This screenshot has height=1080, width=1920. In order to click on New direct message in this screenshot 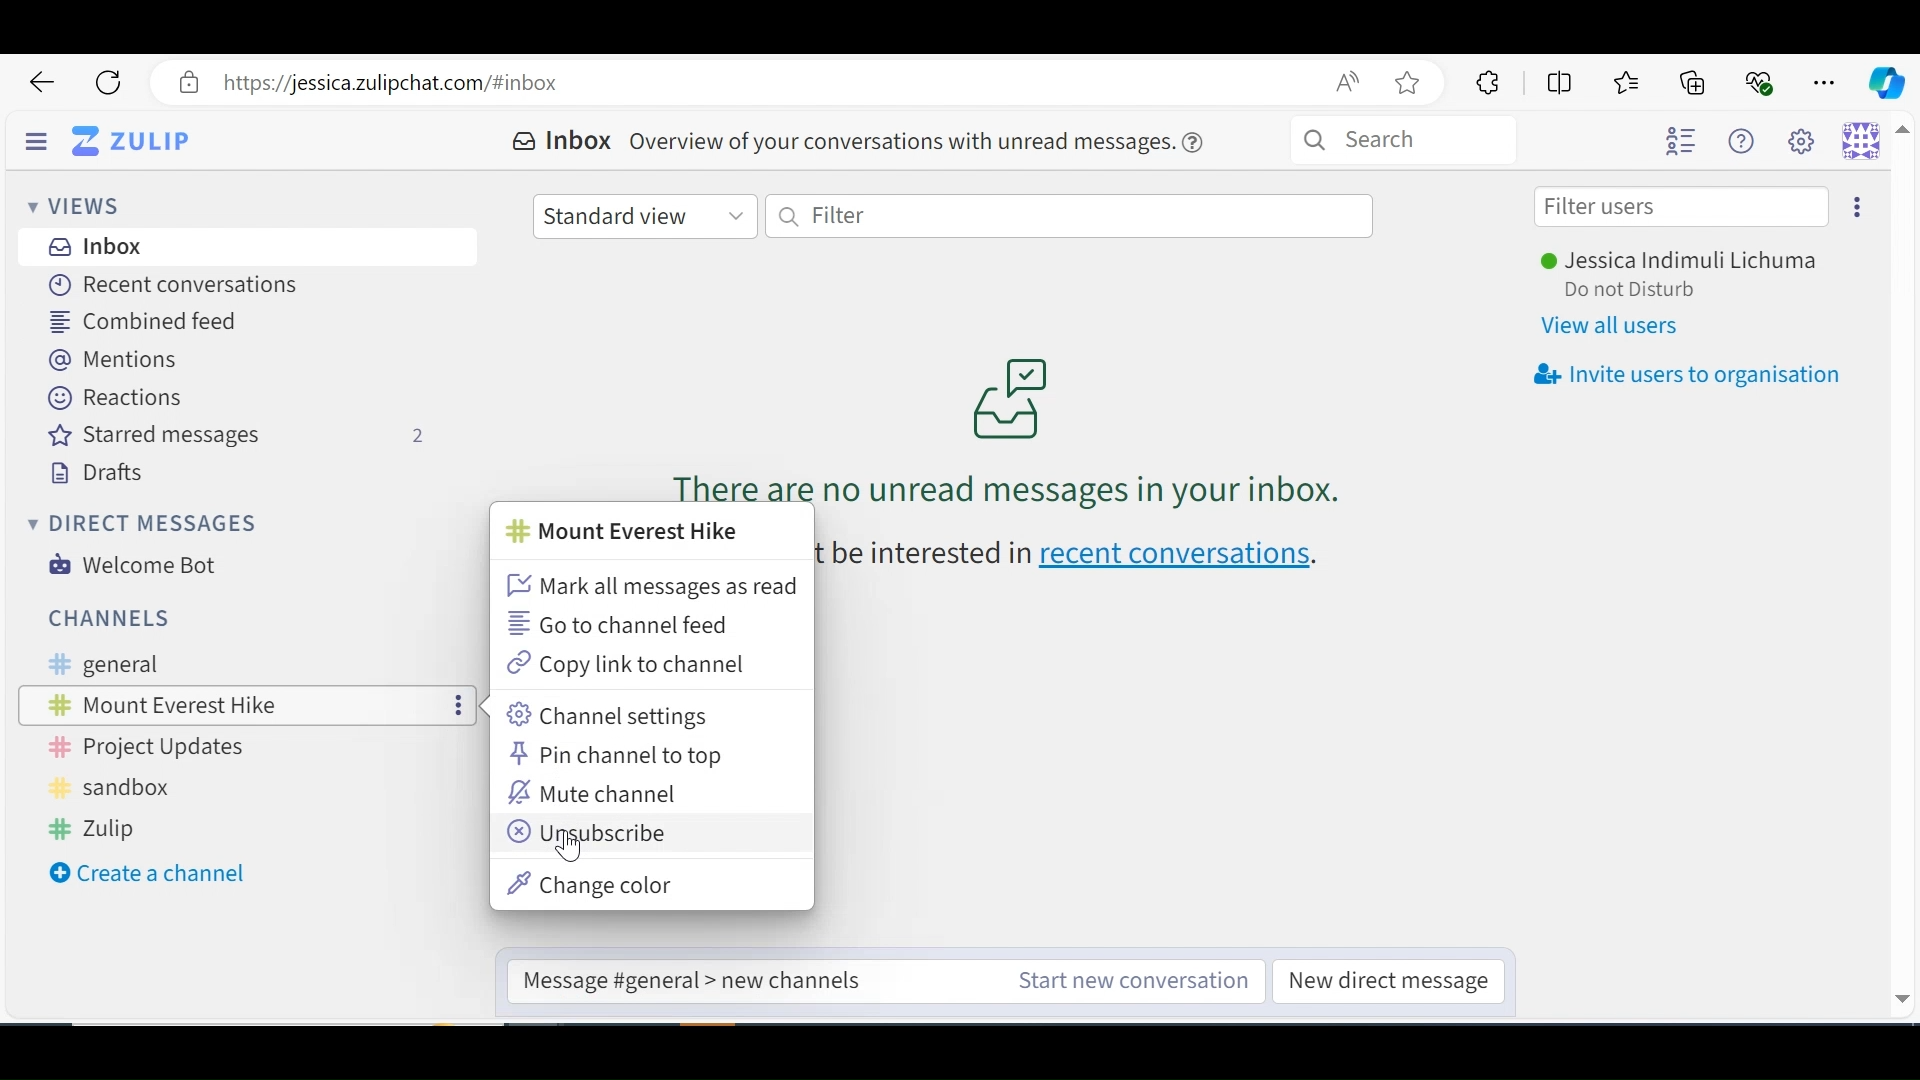, I will do `click(1387, 982)`.